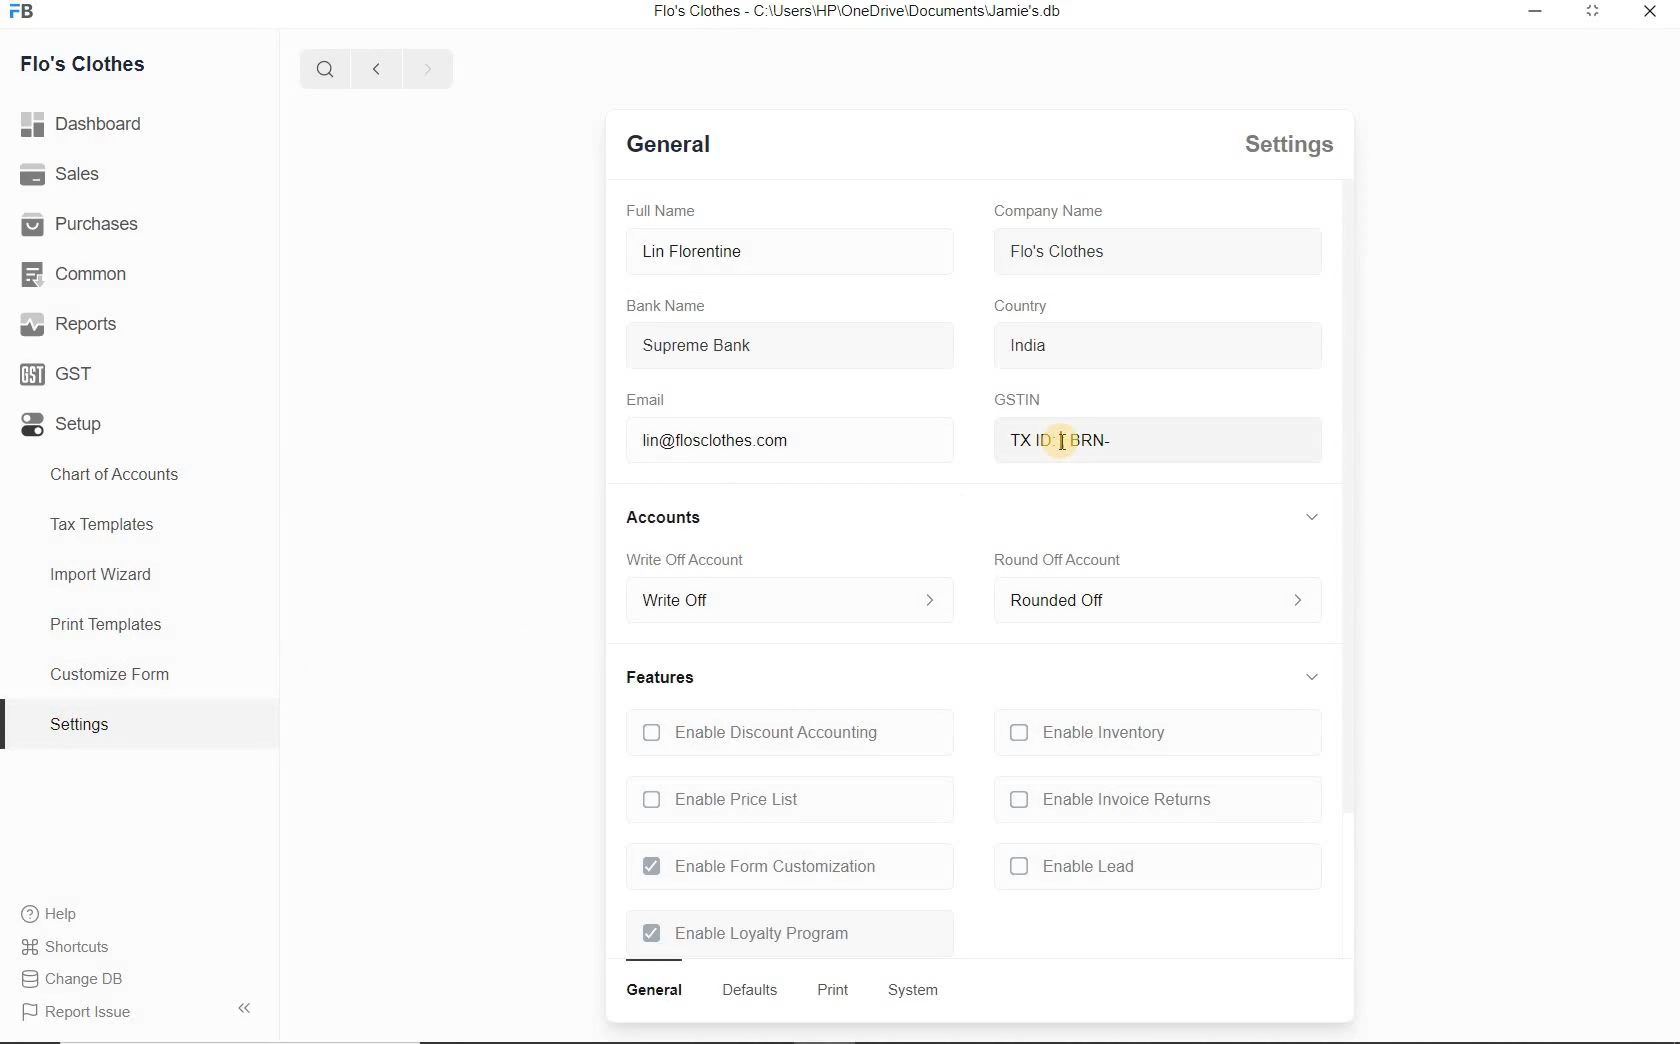 The height and width of the screenshot is (1044, 1680). What do you see at coordinates (86, 63) in the screenshot?
I see `Flo's Clothes` at bounding box center [86, 63].